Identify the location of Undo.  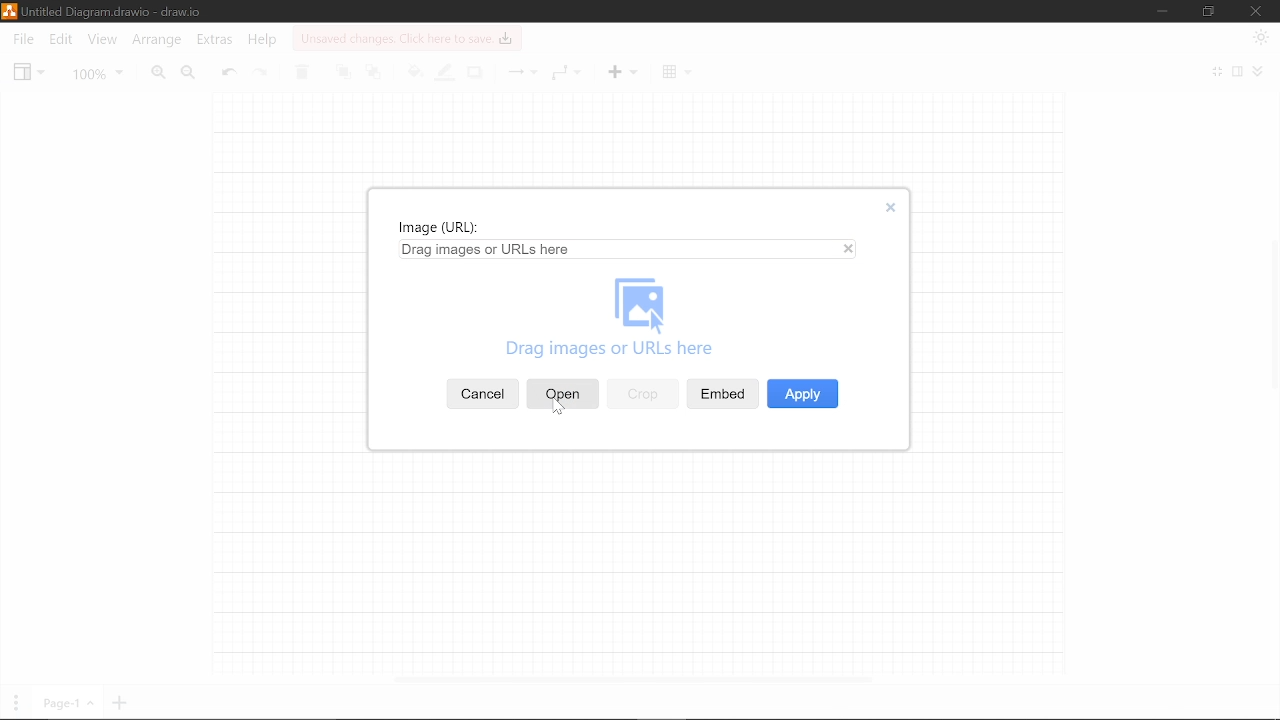
(228, 70).